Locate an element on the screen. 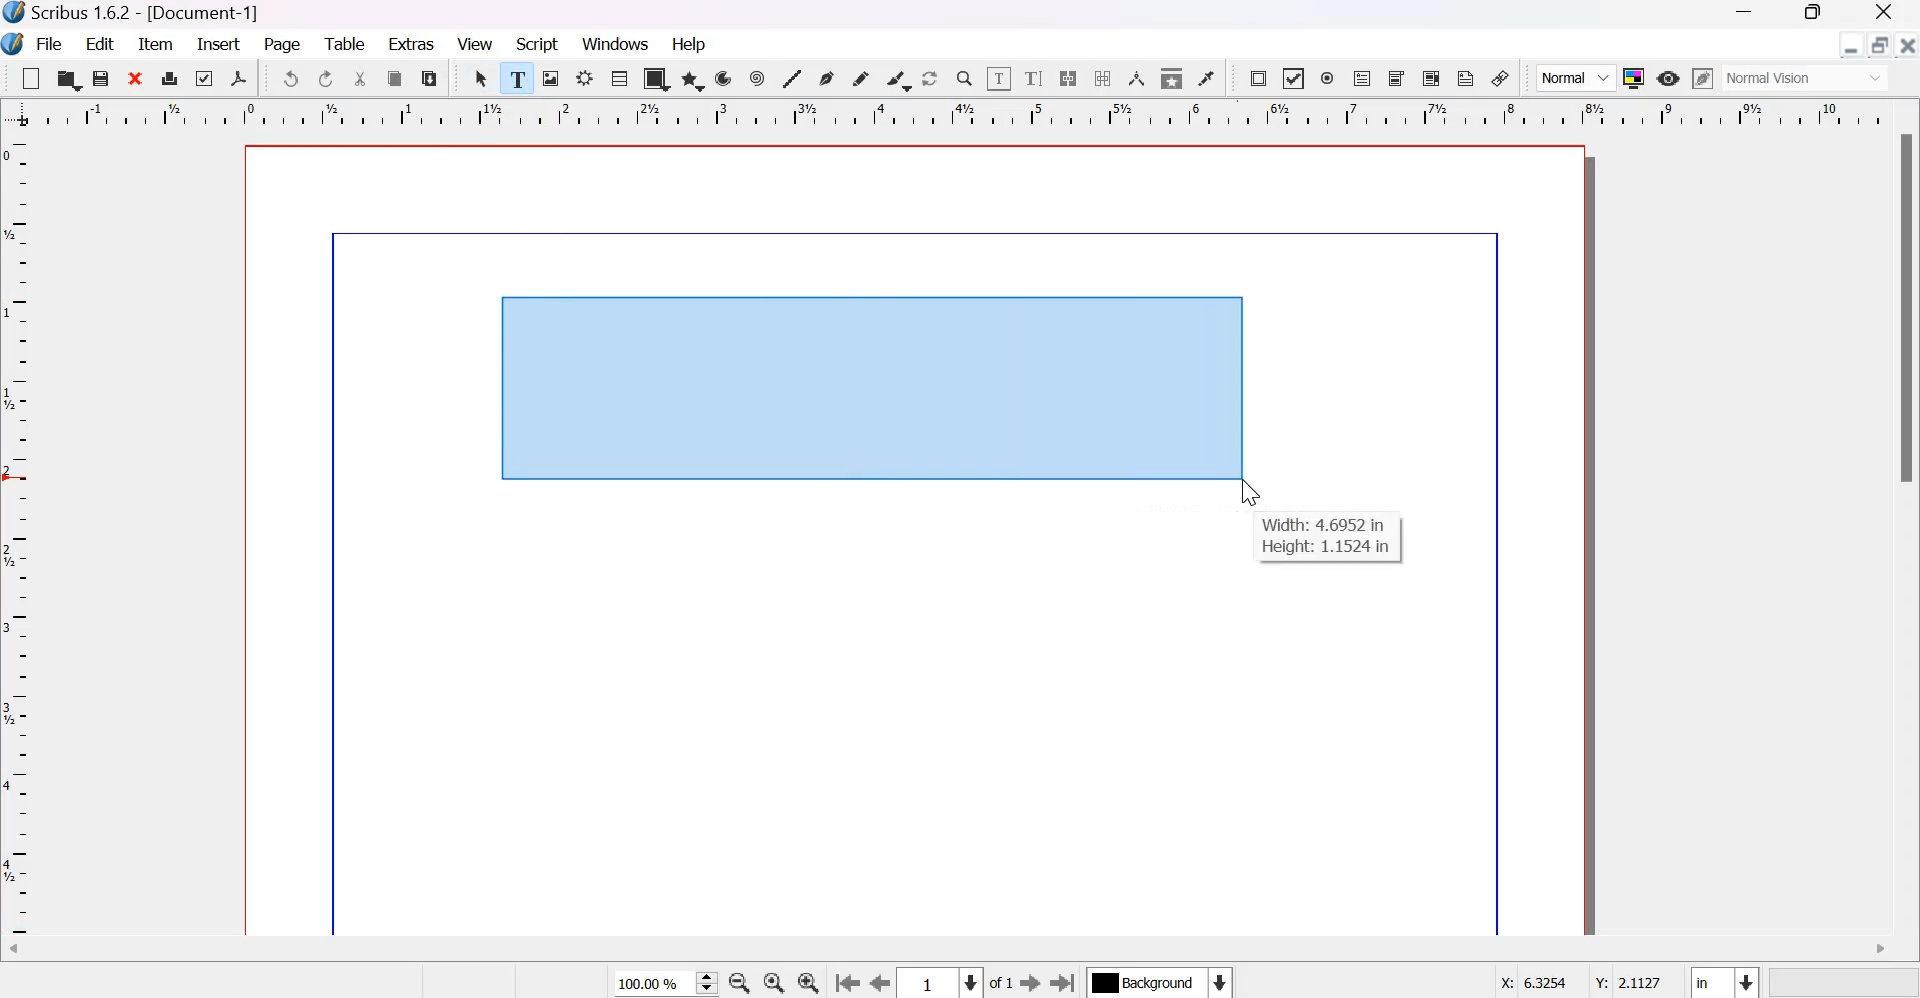 The height and width of the screenshot is (998, 1920). print is located at coordinates (170, 77).